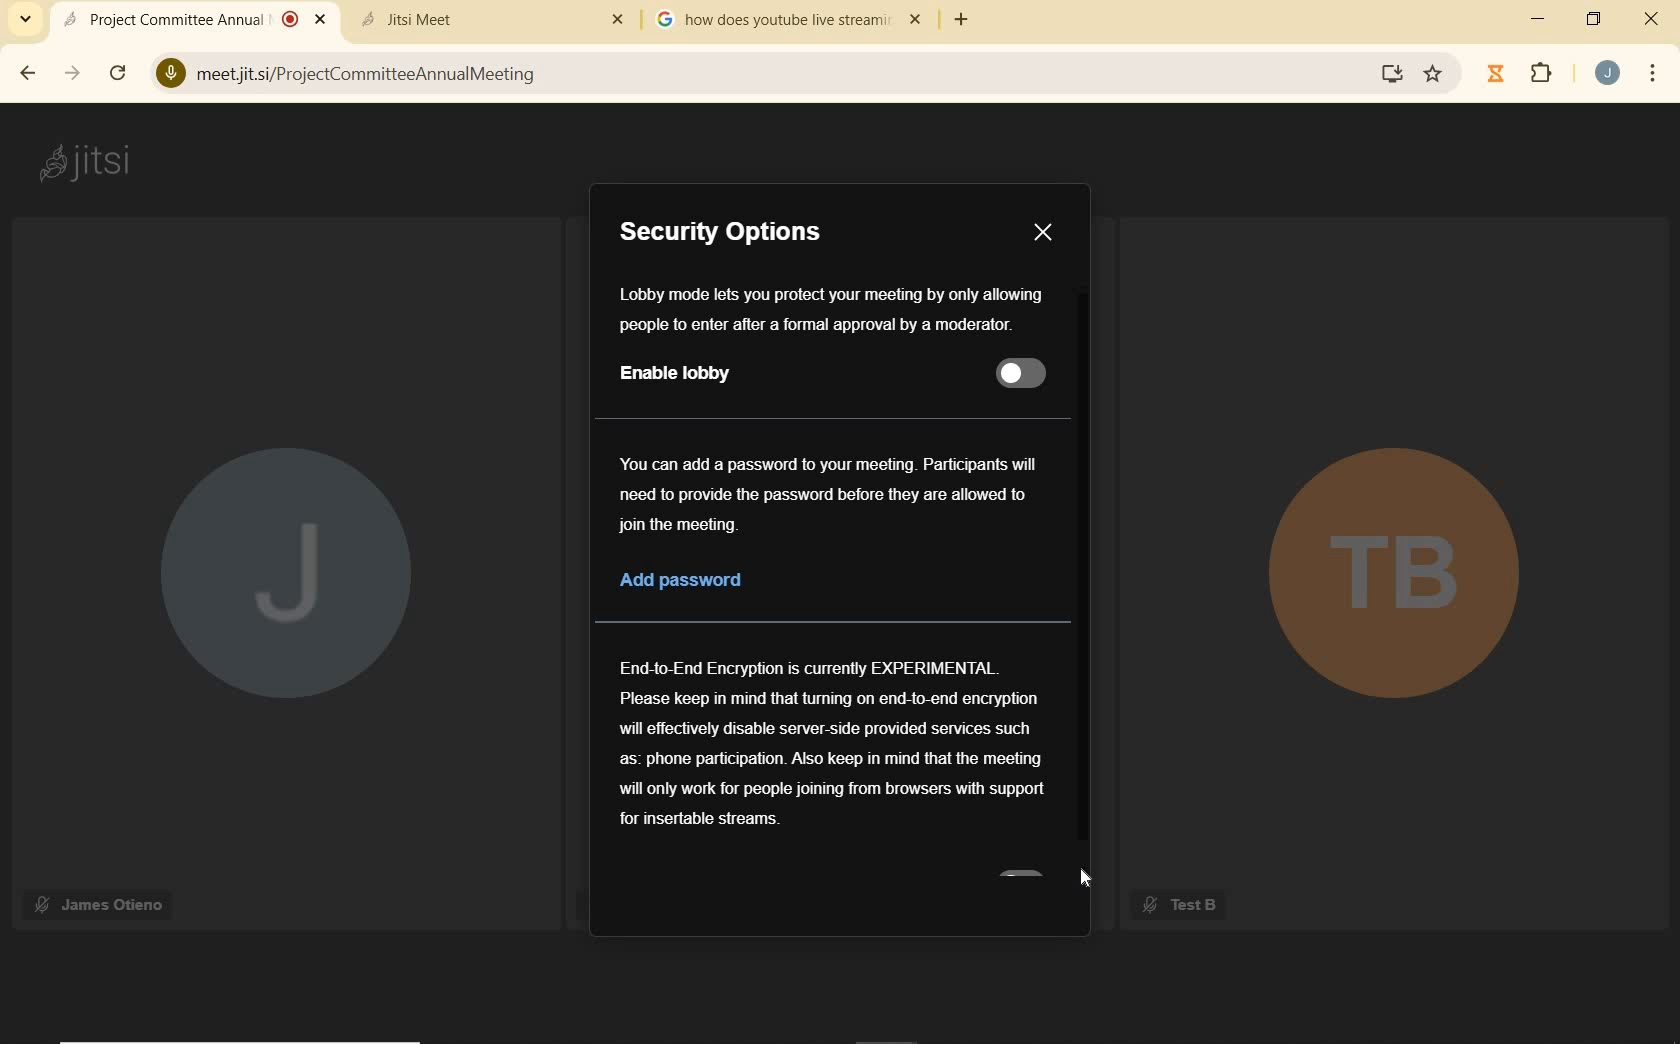  What do you see at coordinates (92, 163) in the screenshot?
I see `jitsi` at bounding box center [92, 163].